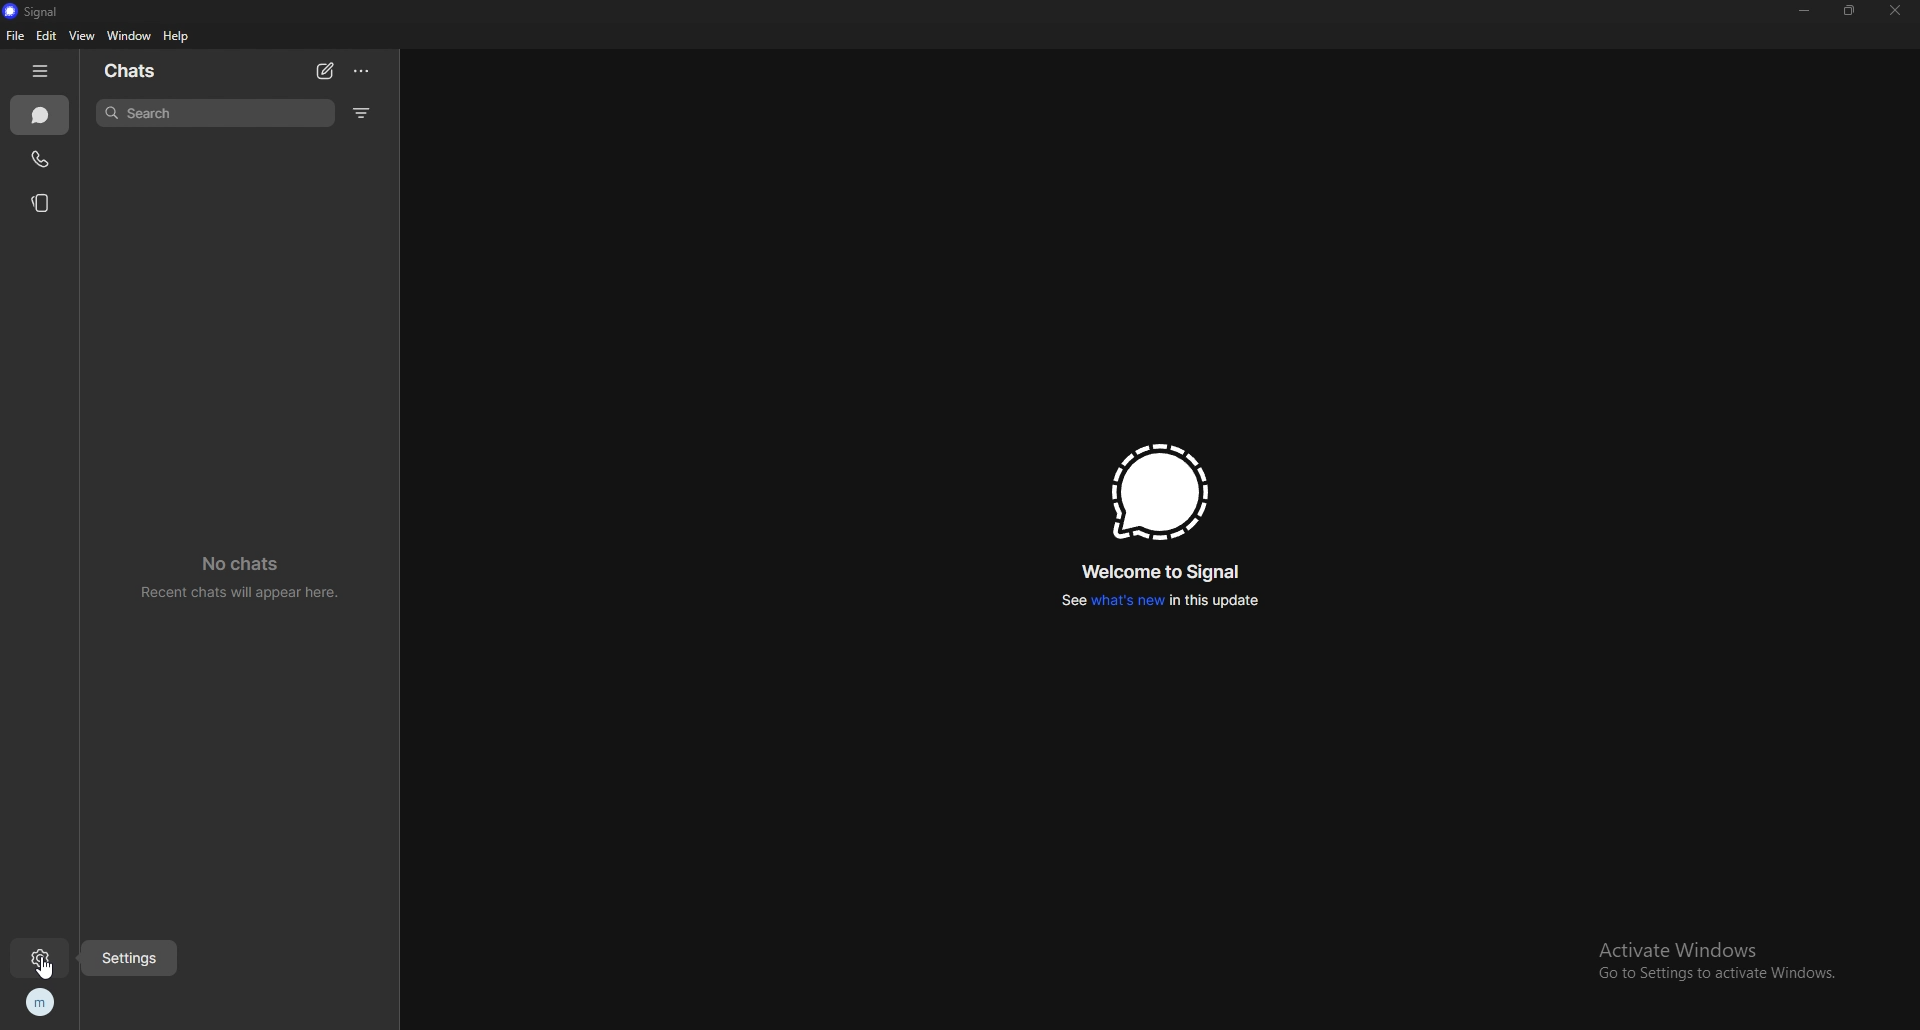  What do you see at coordinates (81, 36) in the screenshot?
I see `view` at bounding box center [81, 36].